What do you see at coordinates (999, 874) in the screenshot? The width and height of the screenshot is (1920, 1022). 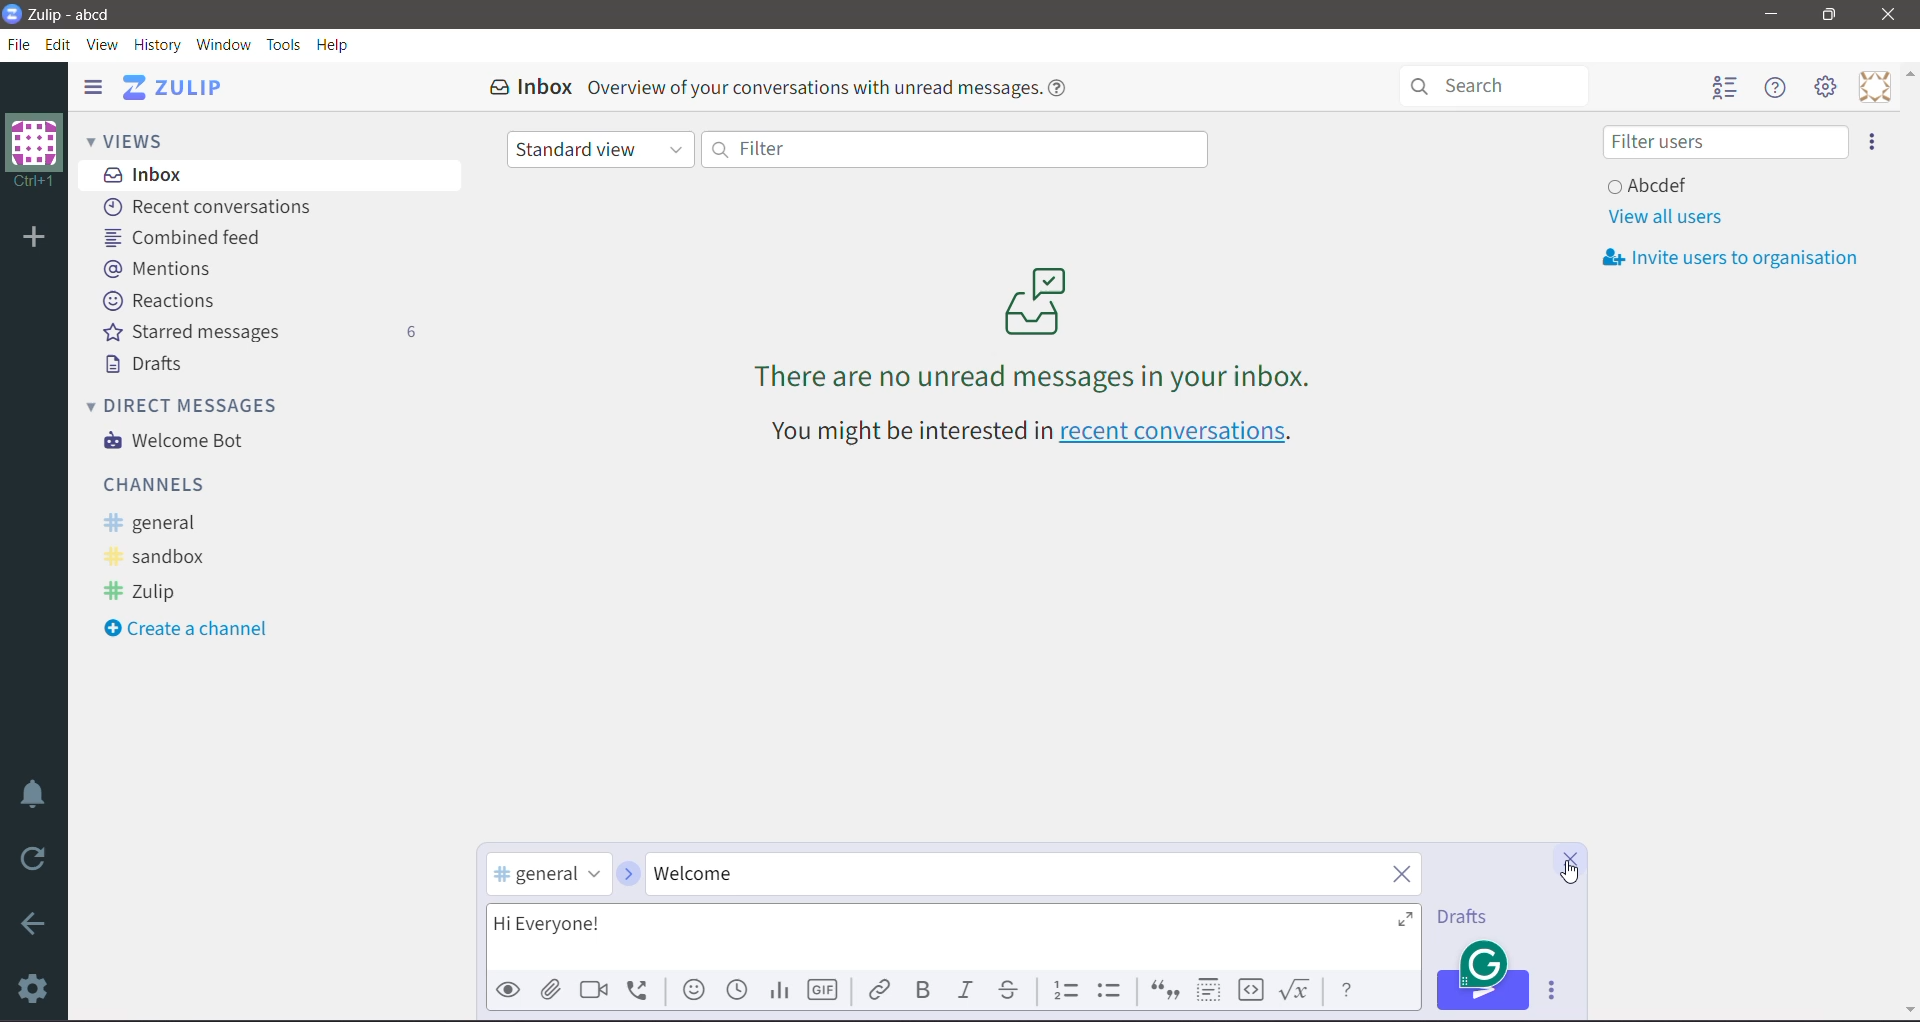 I see `Type the required Topic` at bounding box center [999, 874].